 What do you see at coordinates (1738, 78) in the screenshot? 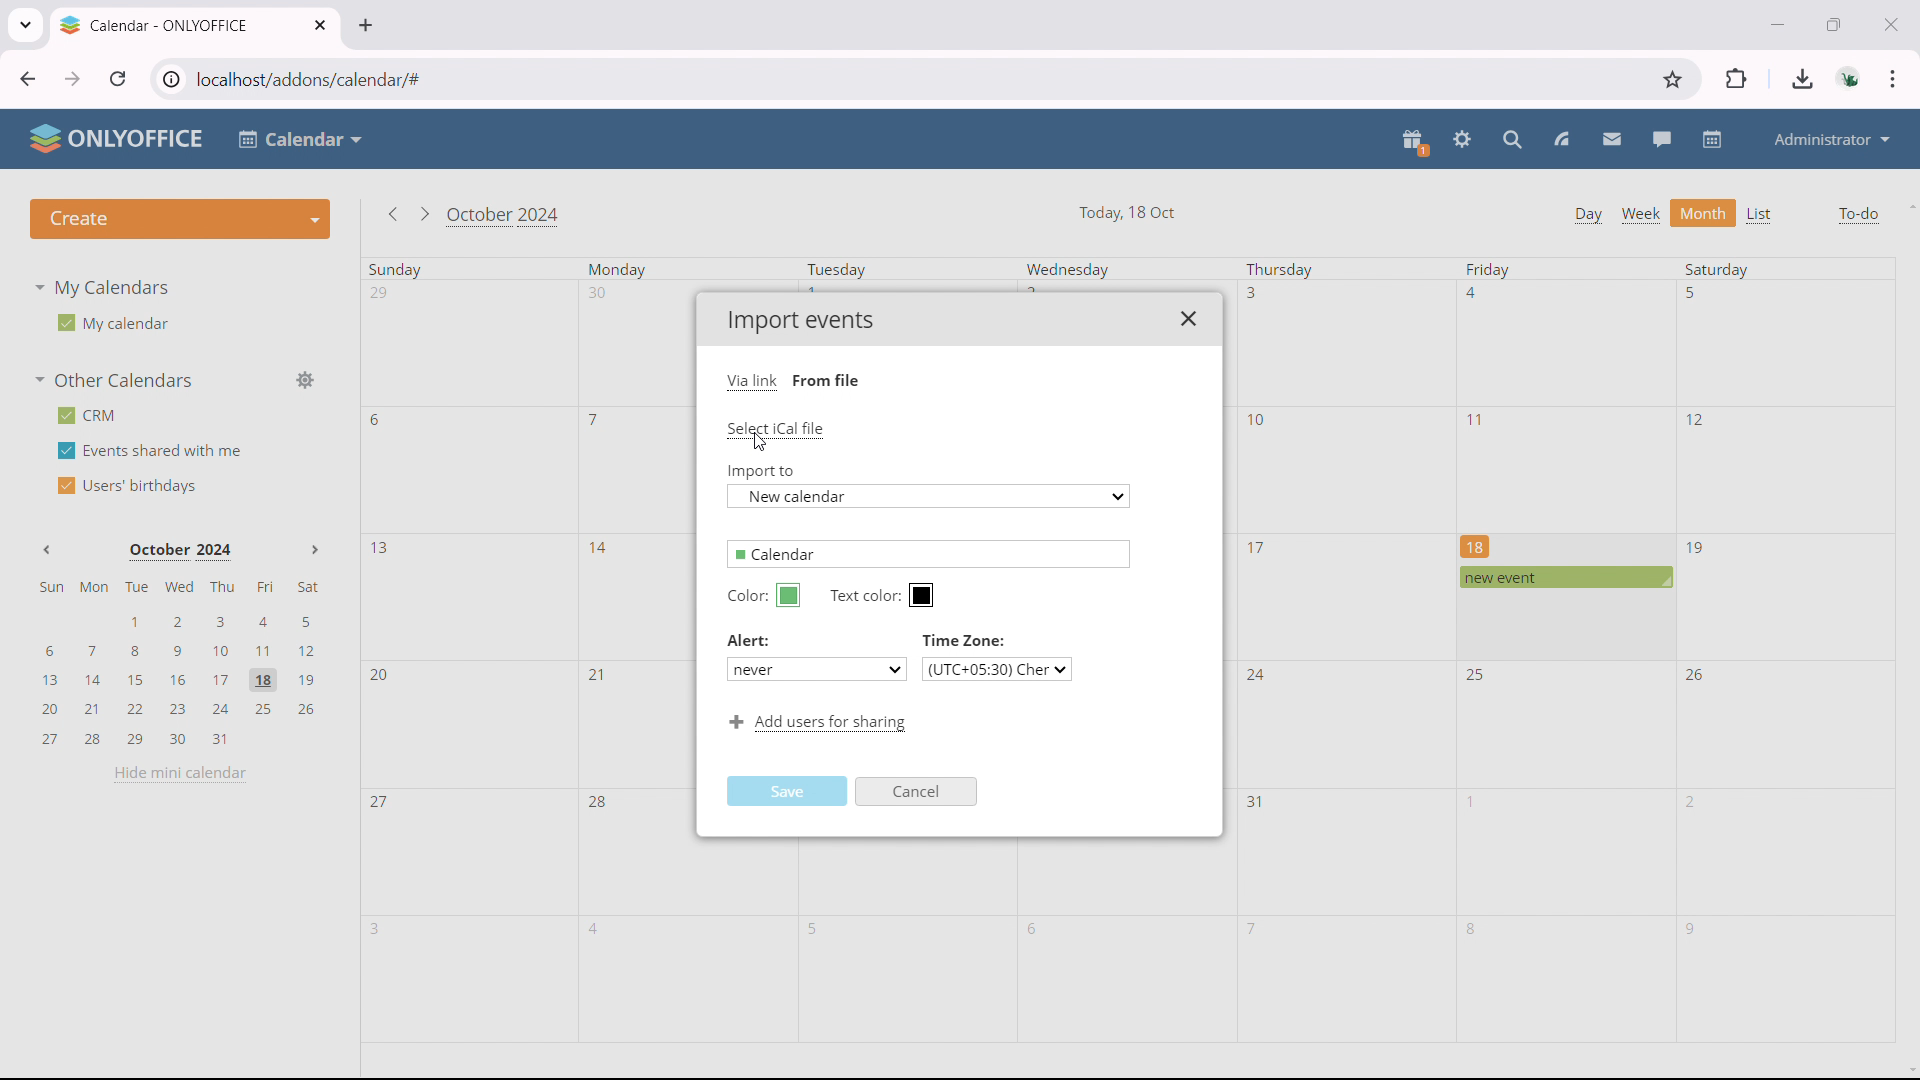
I see `extensions` at bounding box center [1738, 78].